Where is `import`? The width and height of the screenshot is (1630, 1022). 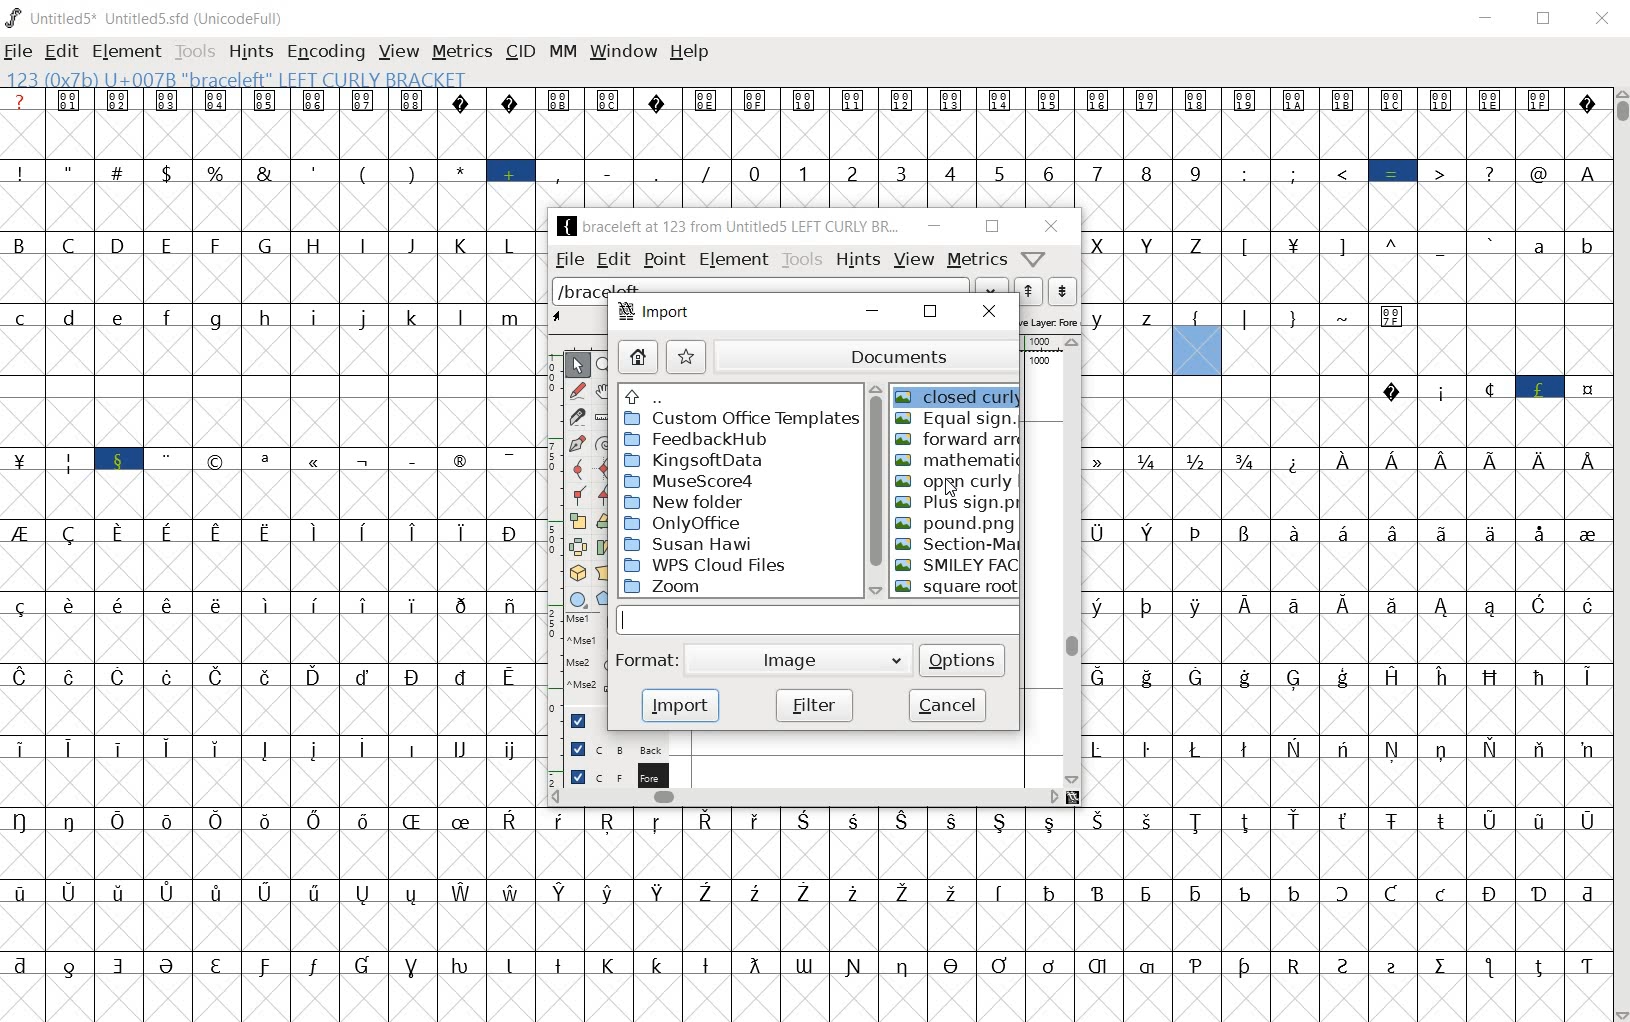
import is located at coordinates (680, 705).